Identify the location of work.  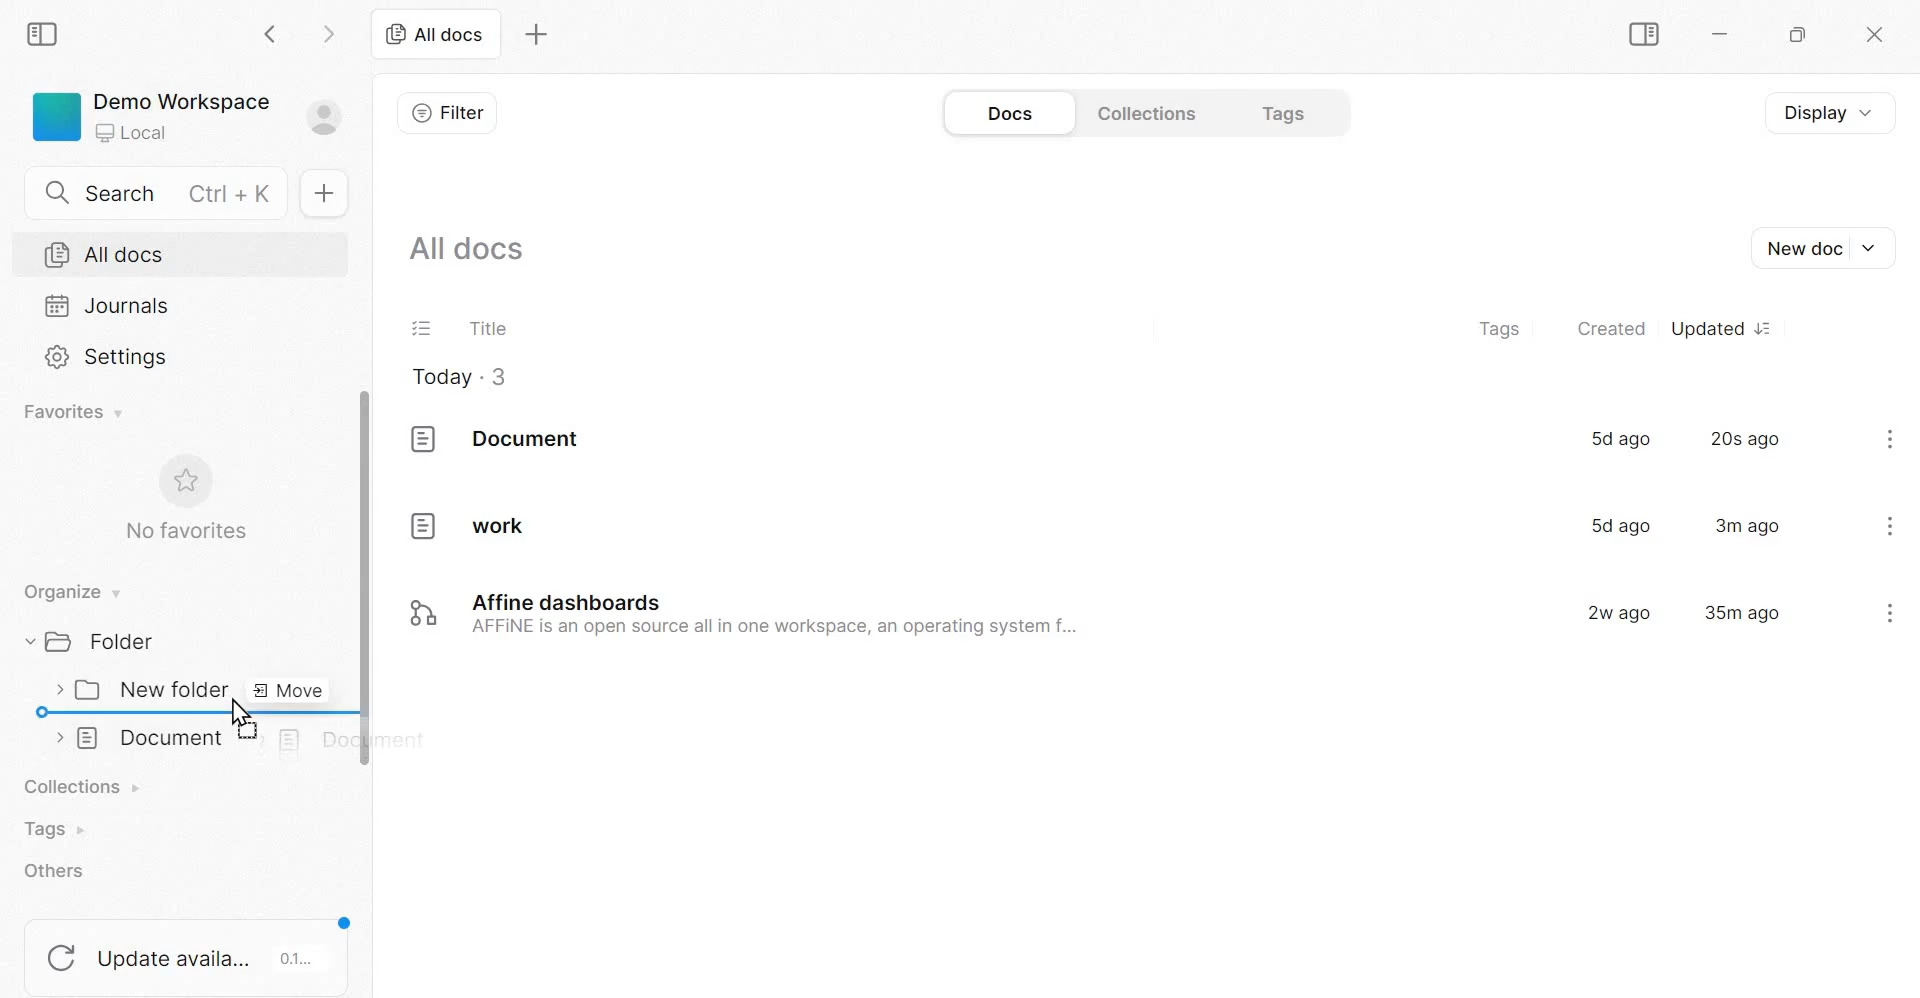
(459, 525).